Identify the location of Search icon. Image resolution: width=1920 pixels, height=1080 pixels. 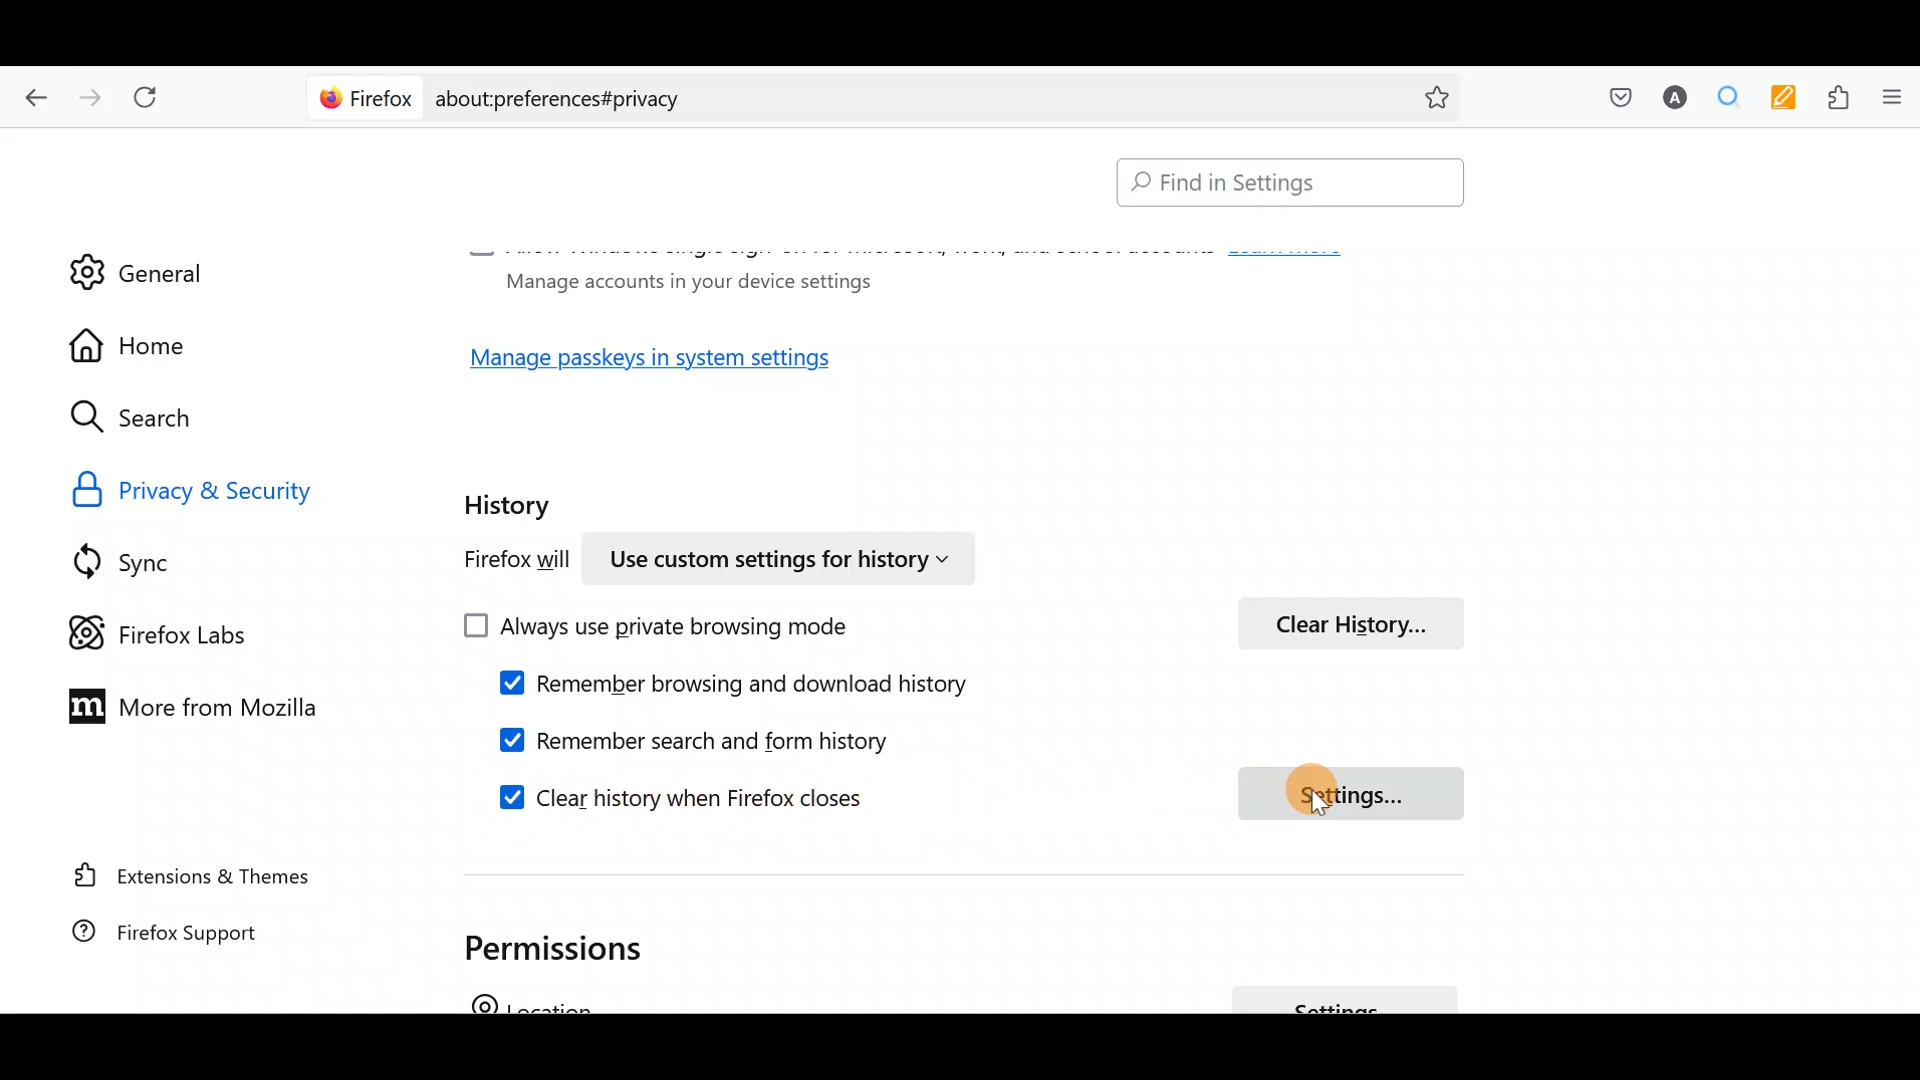
(152, 418).